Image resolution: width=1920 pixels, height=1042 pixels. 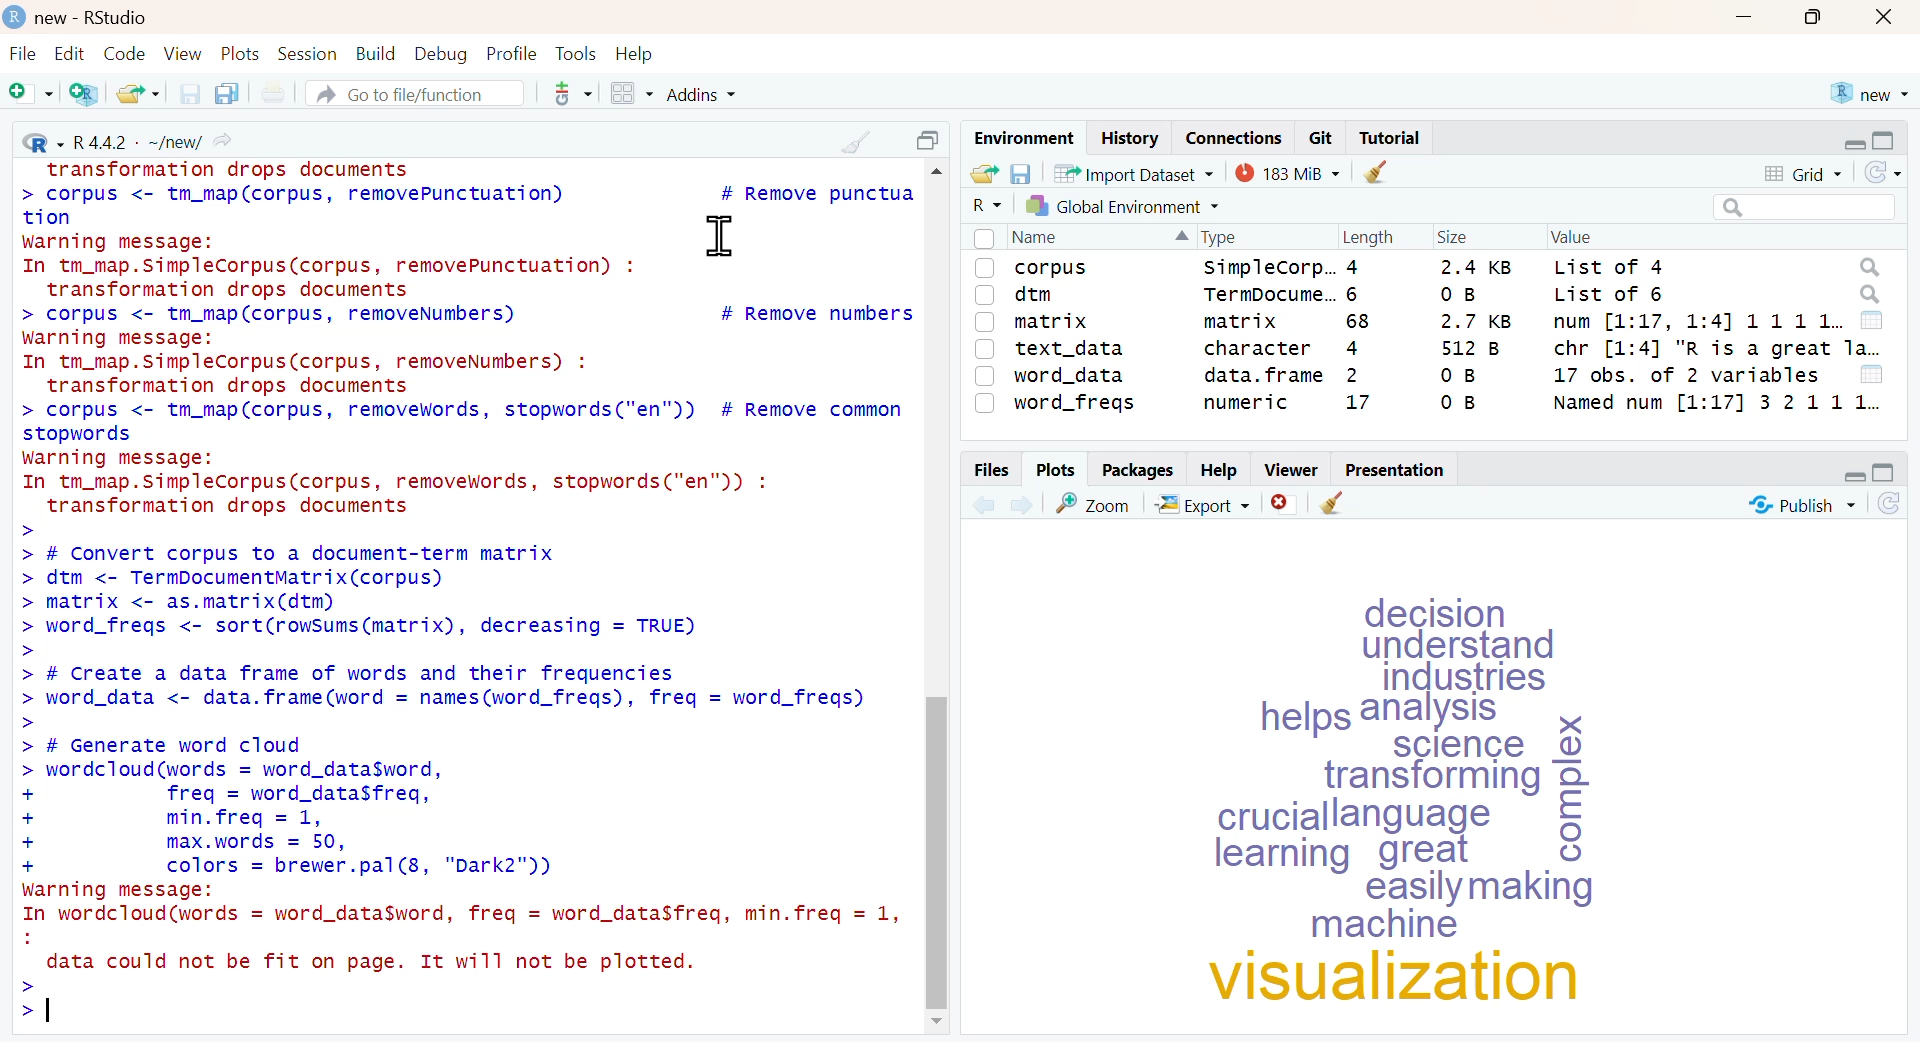 I want to click on R, so click(x=985, y=205).